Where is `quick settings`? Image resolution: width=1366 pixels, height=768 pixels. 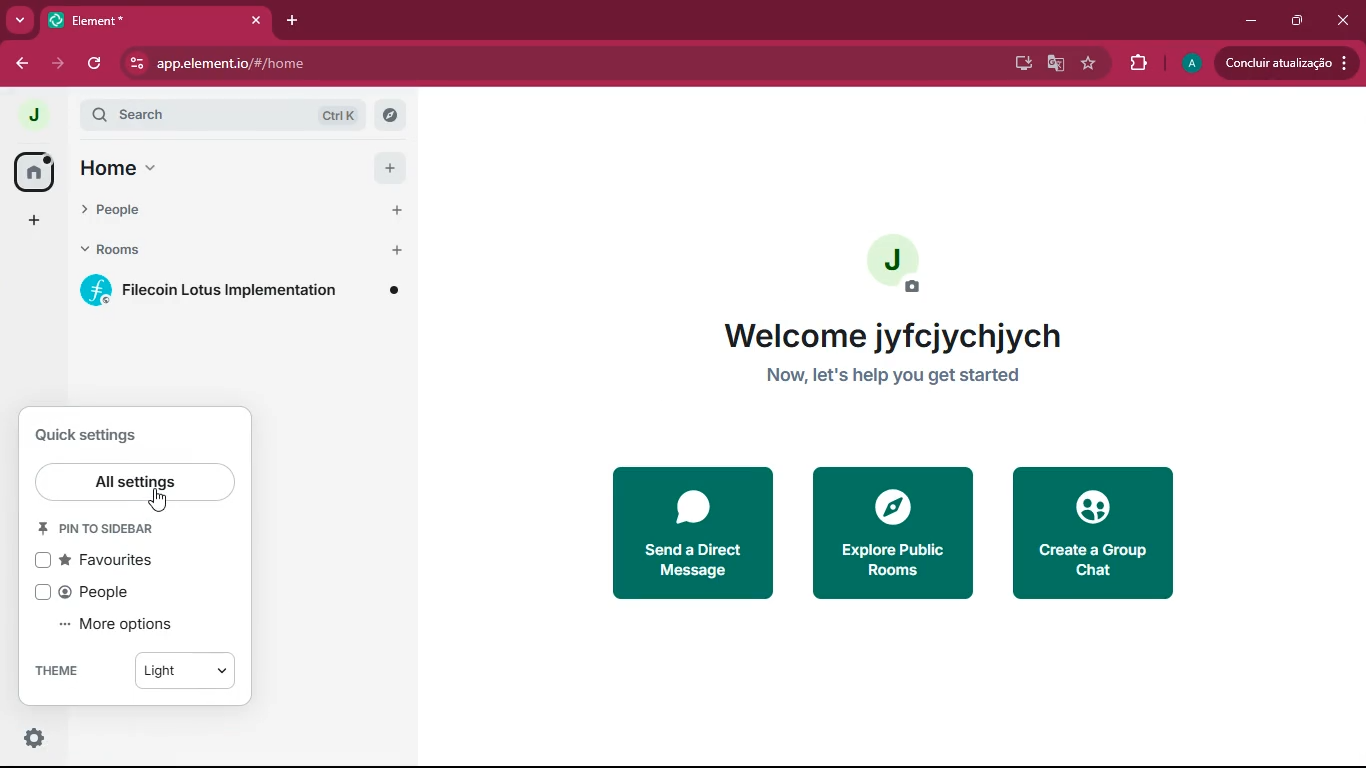 quick settings is located at coordinates (106, 436).